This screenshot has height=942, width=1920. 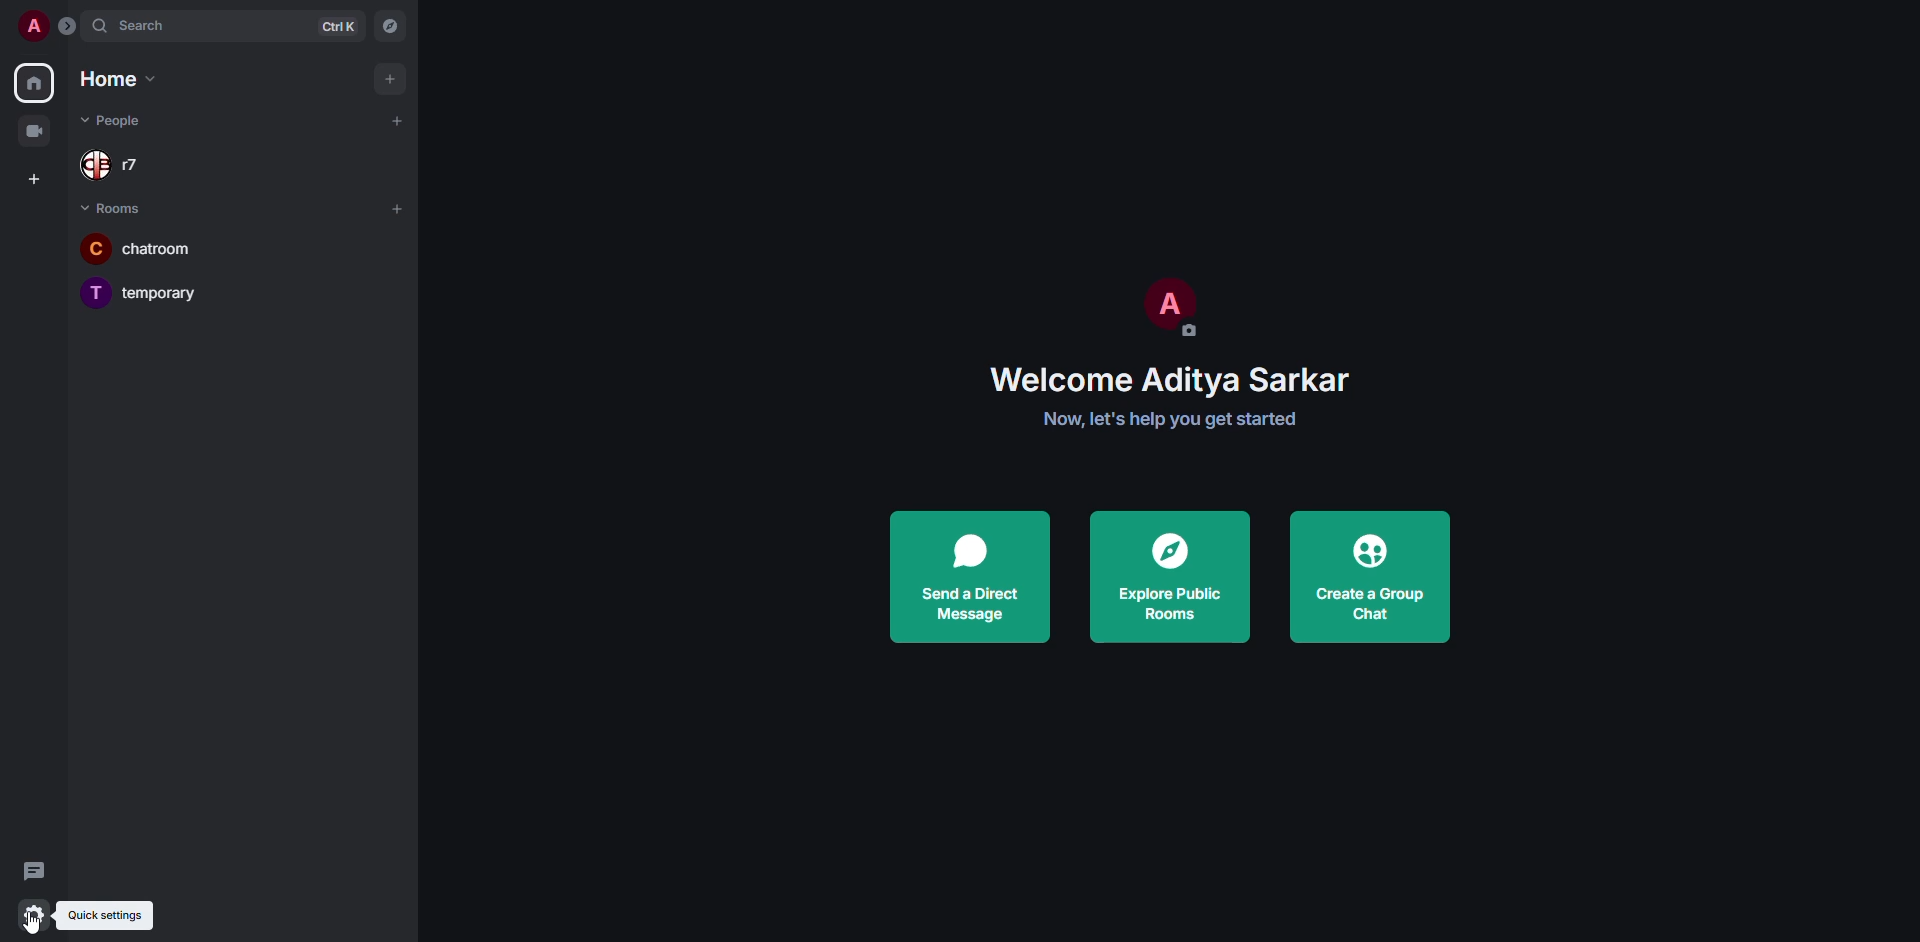 What do you see at coordinates (1170, 379) in the screenshot?
I see `welcome` at bounding box center [1170, 379].